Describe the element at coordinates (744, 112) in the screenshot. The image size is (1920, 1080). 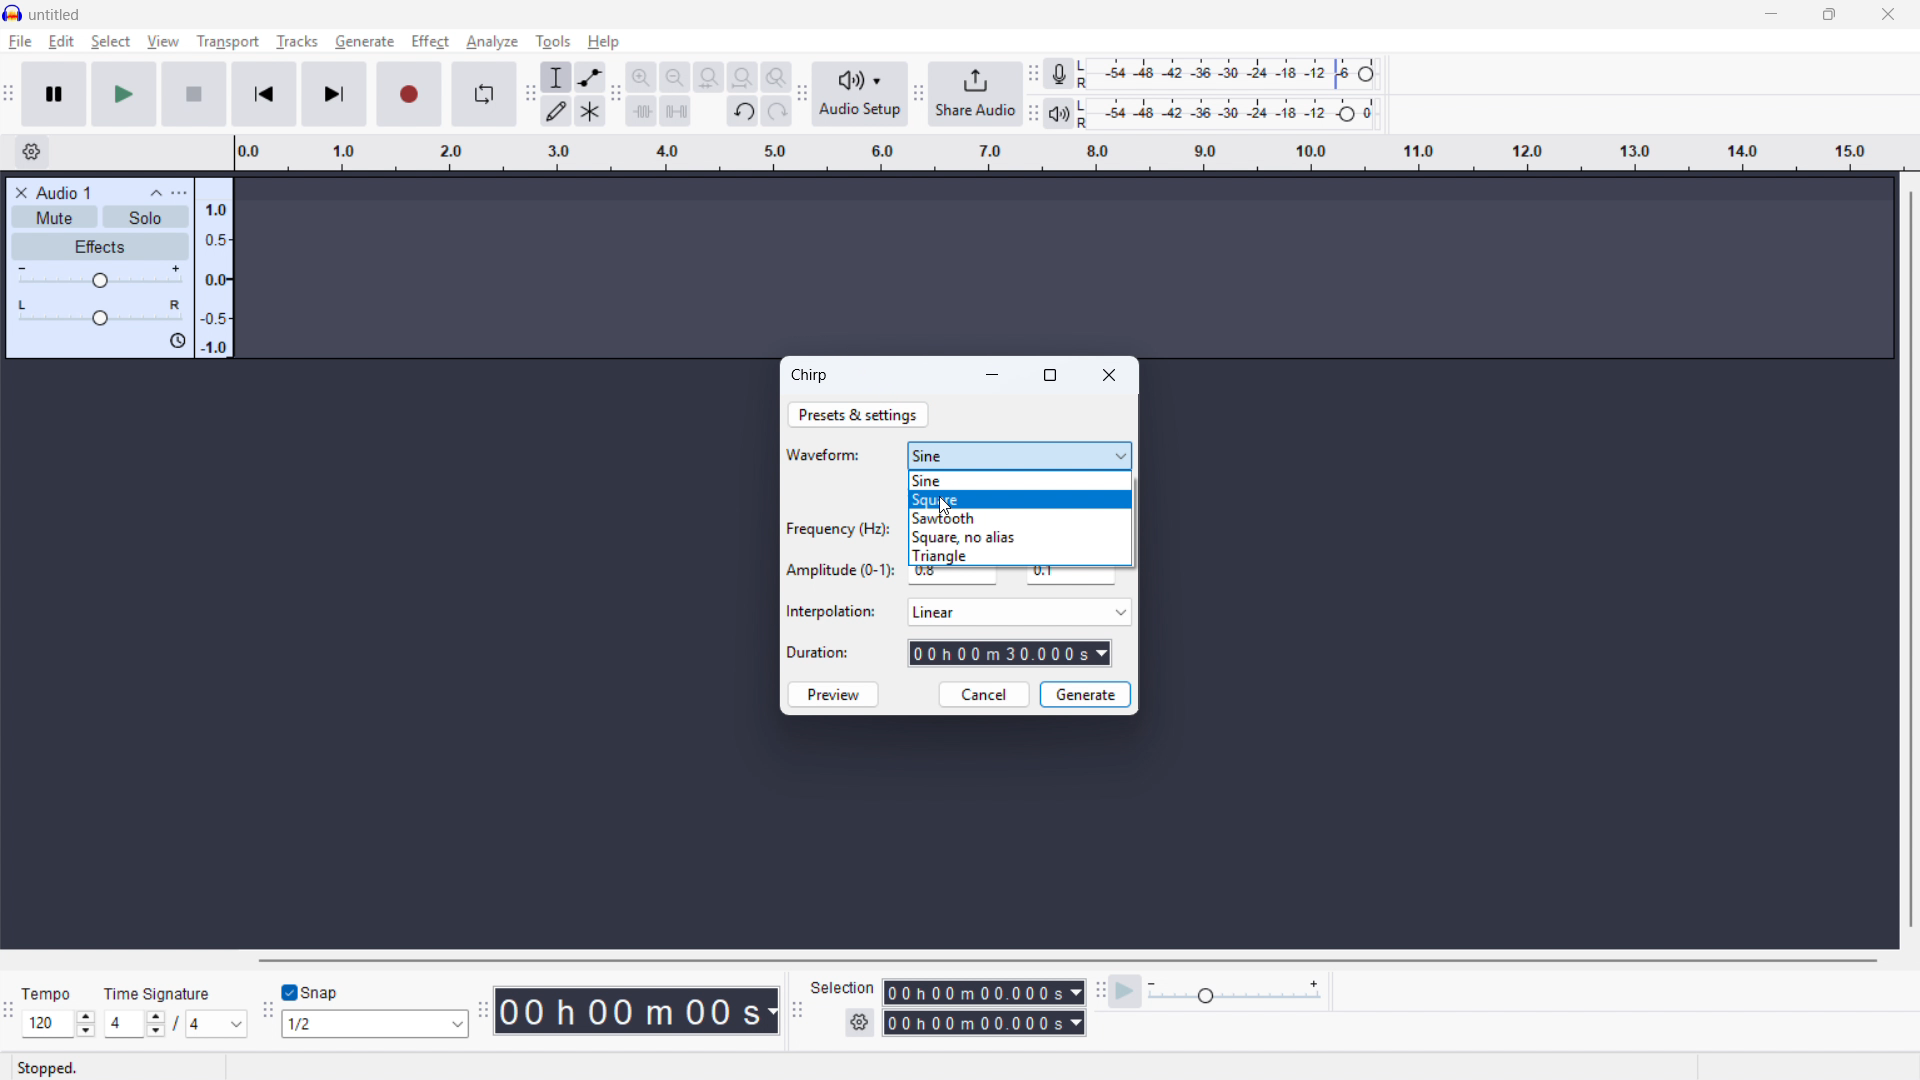
I see `Undo ` at that location.